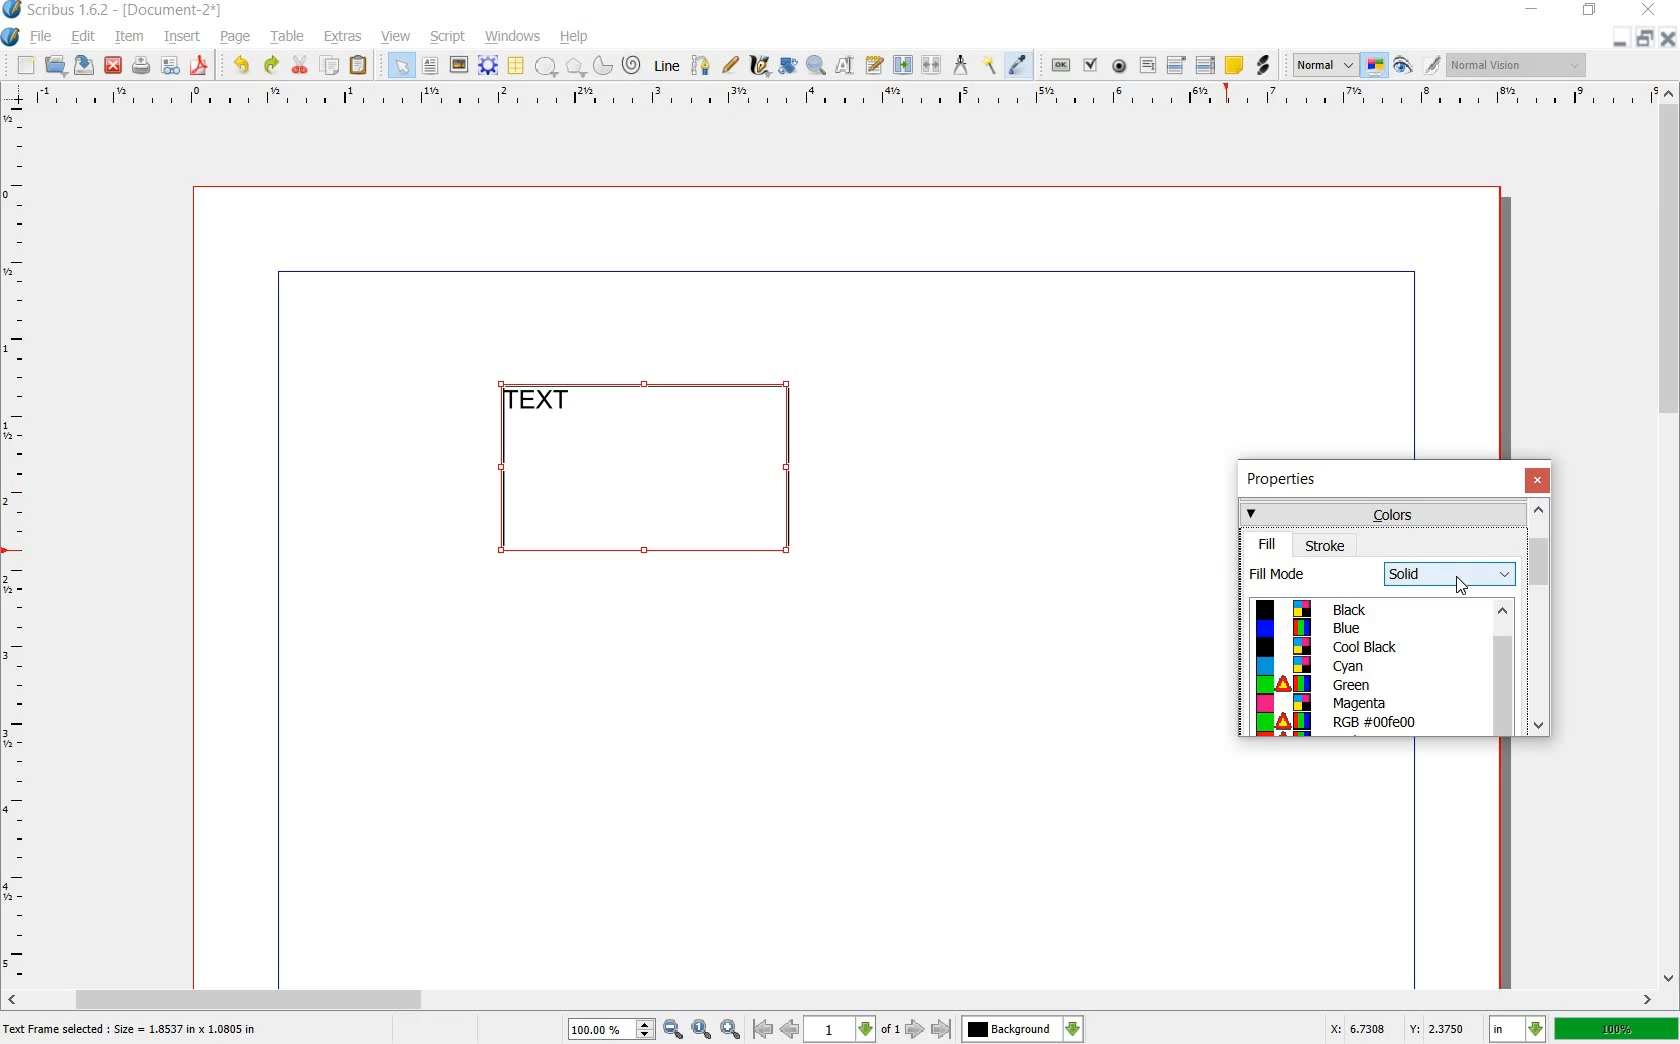 The image size is (1680, 1044). Describe the element at coordinates (1403, 65) in the screenshot. I see `preview mode` at that location.